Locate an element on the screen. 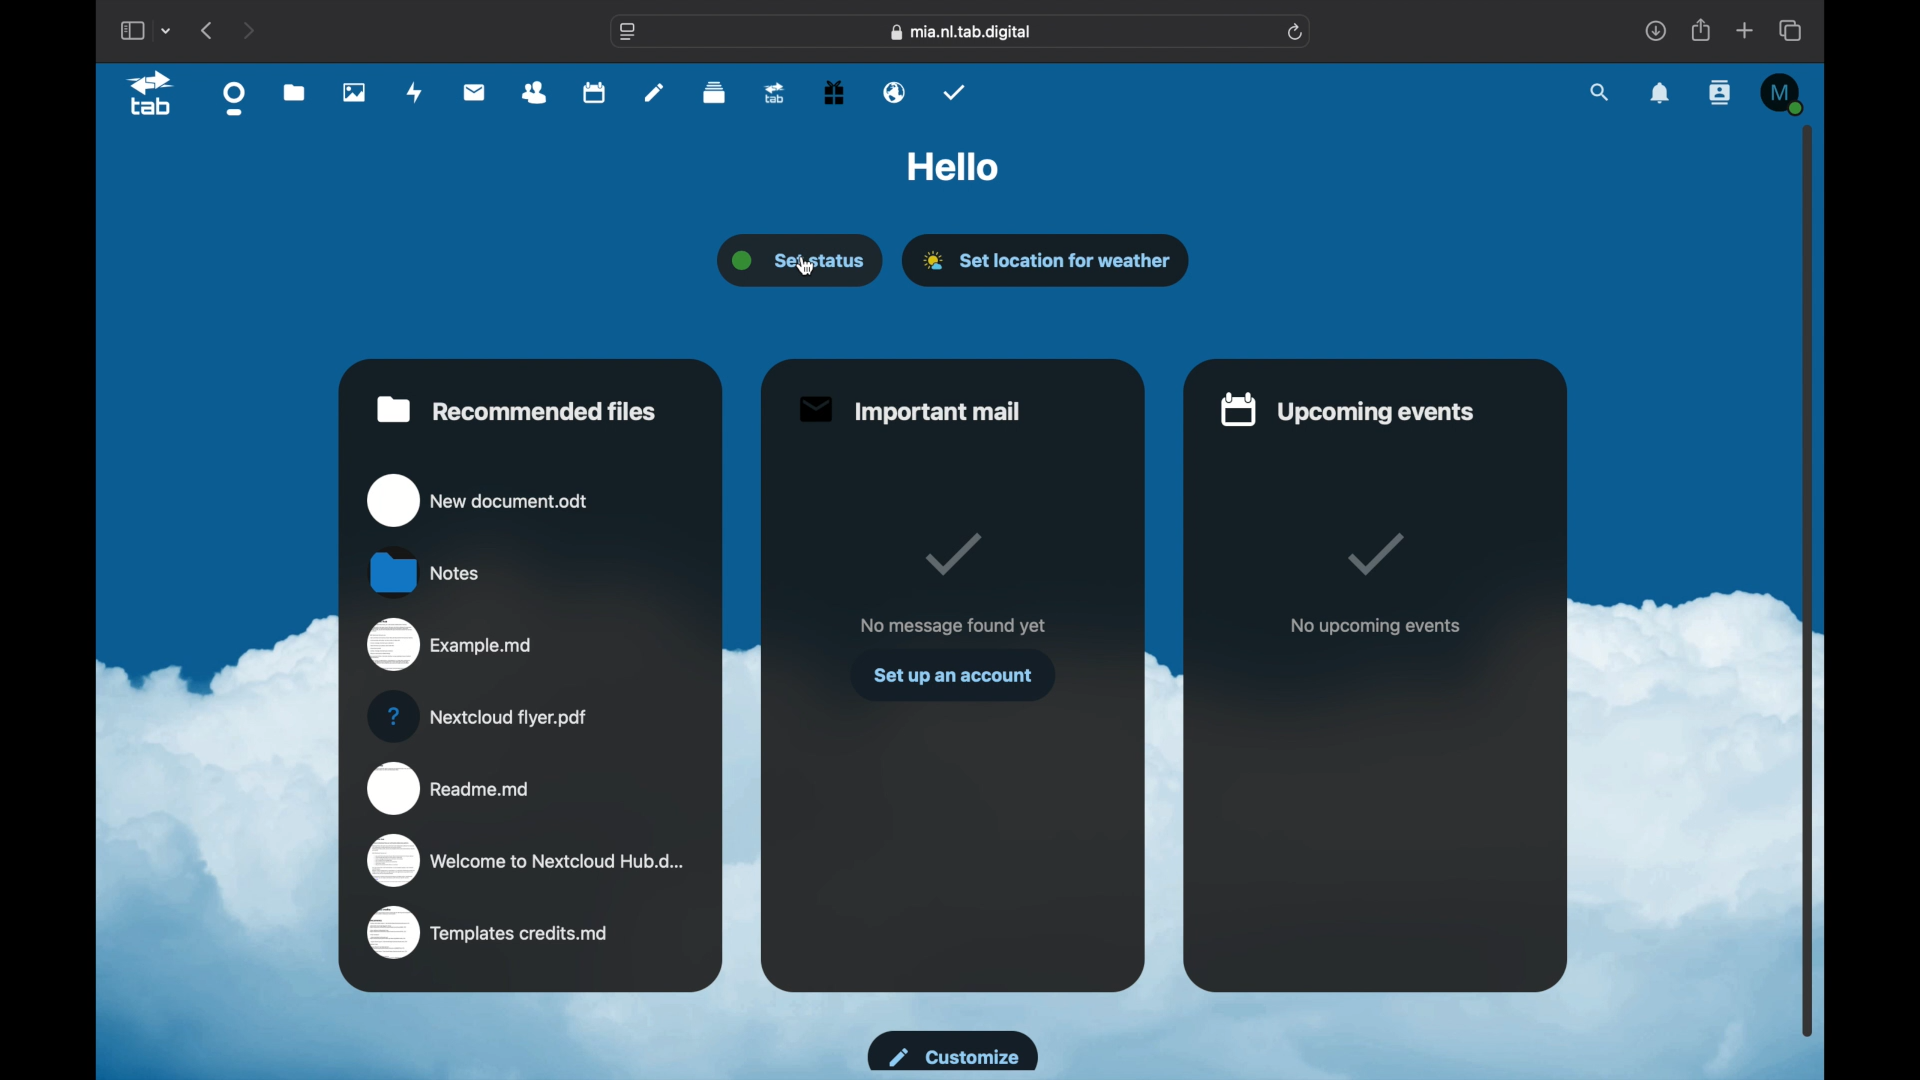 This screenshot has width=1920, height=1080. set up an account is located at coordinates (954, 676).